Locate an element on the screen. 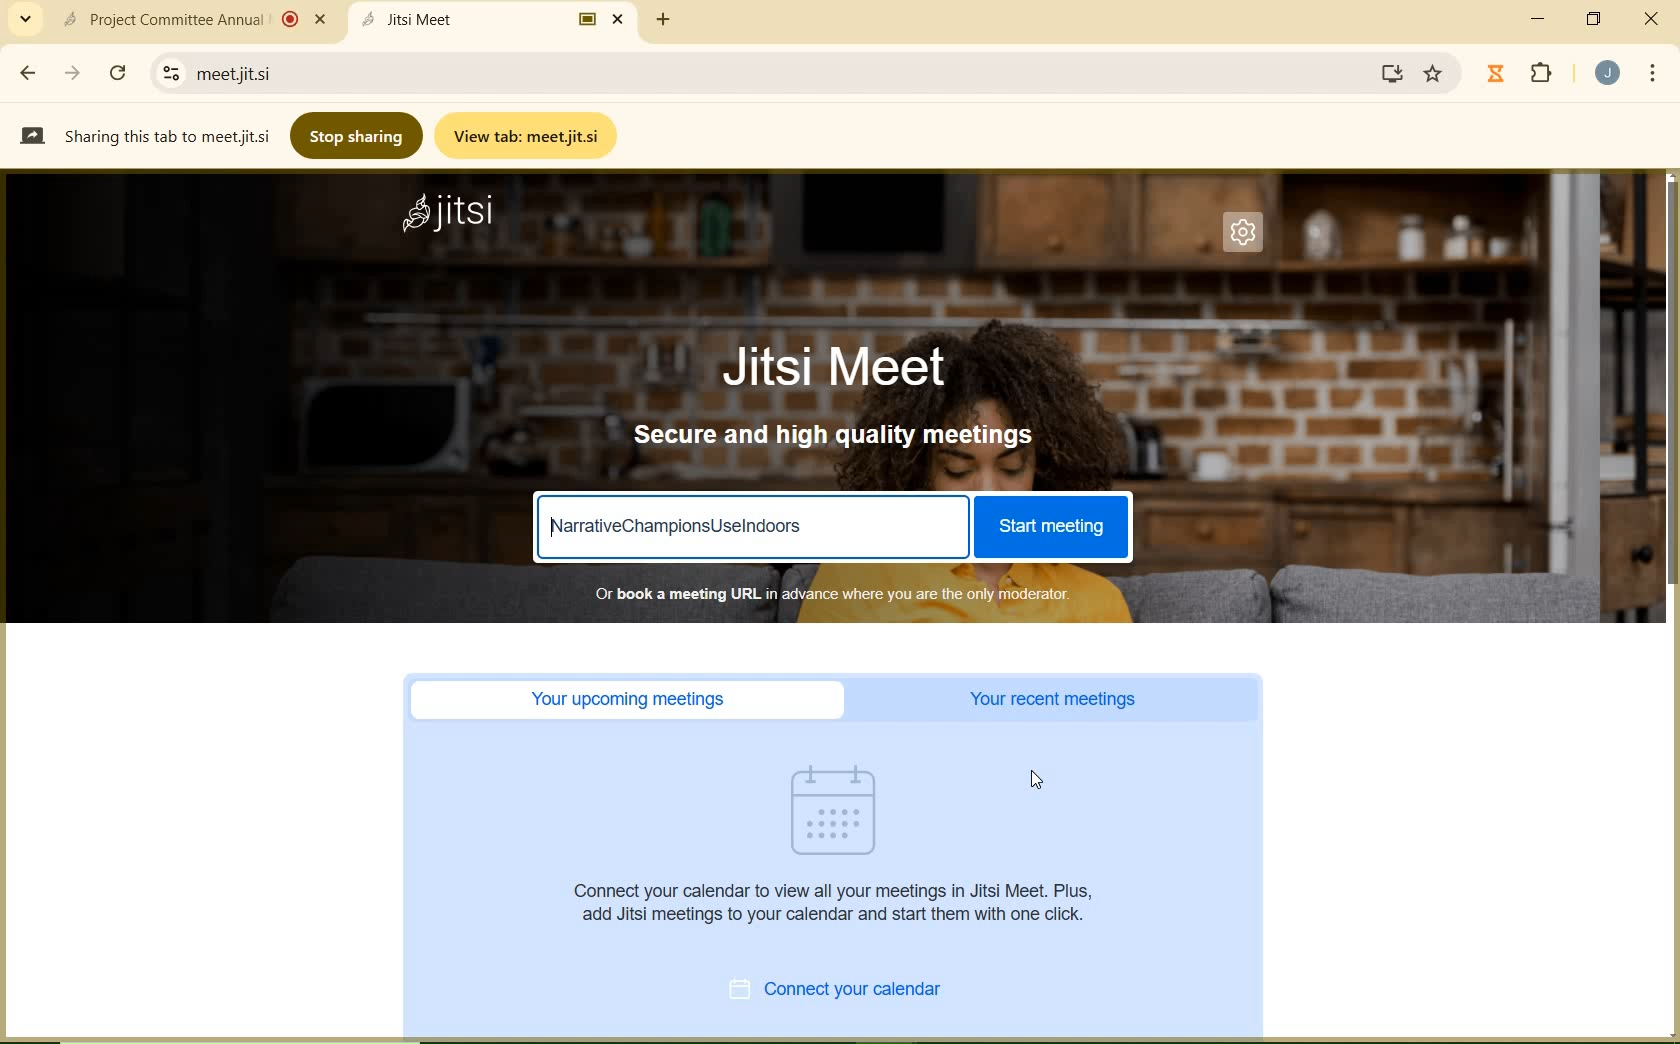 The width and height of the screenshot is (1680, 1044). Download webpage is located at coordinates (1394, 74).